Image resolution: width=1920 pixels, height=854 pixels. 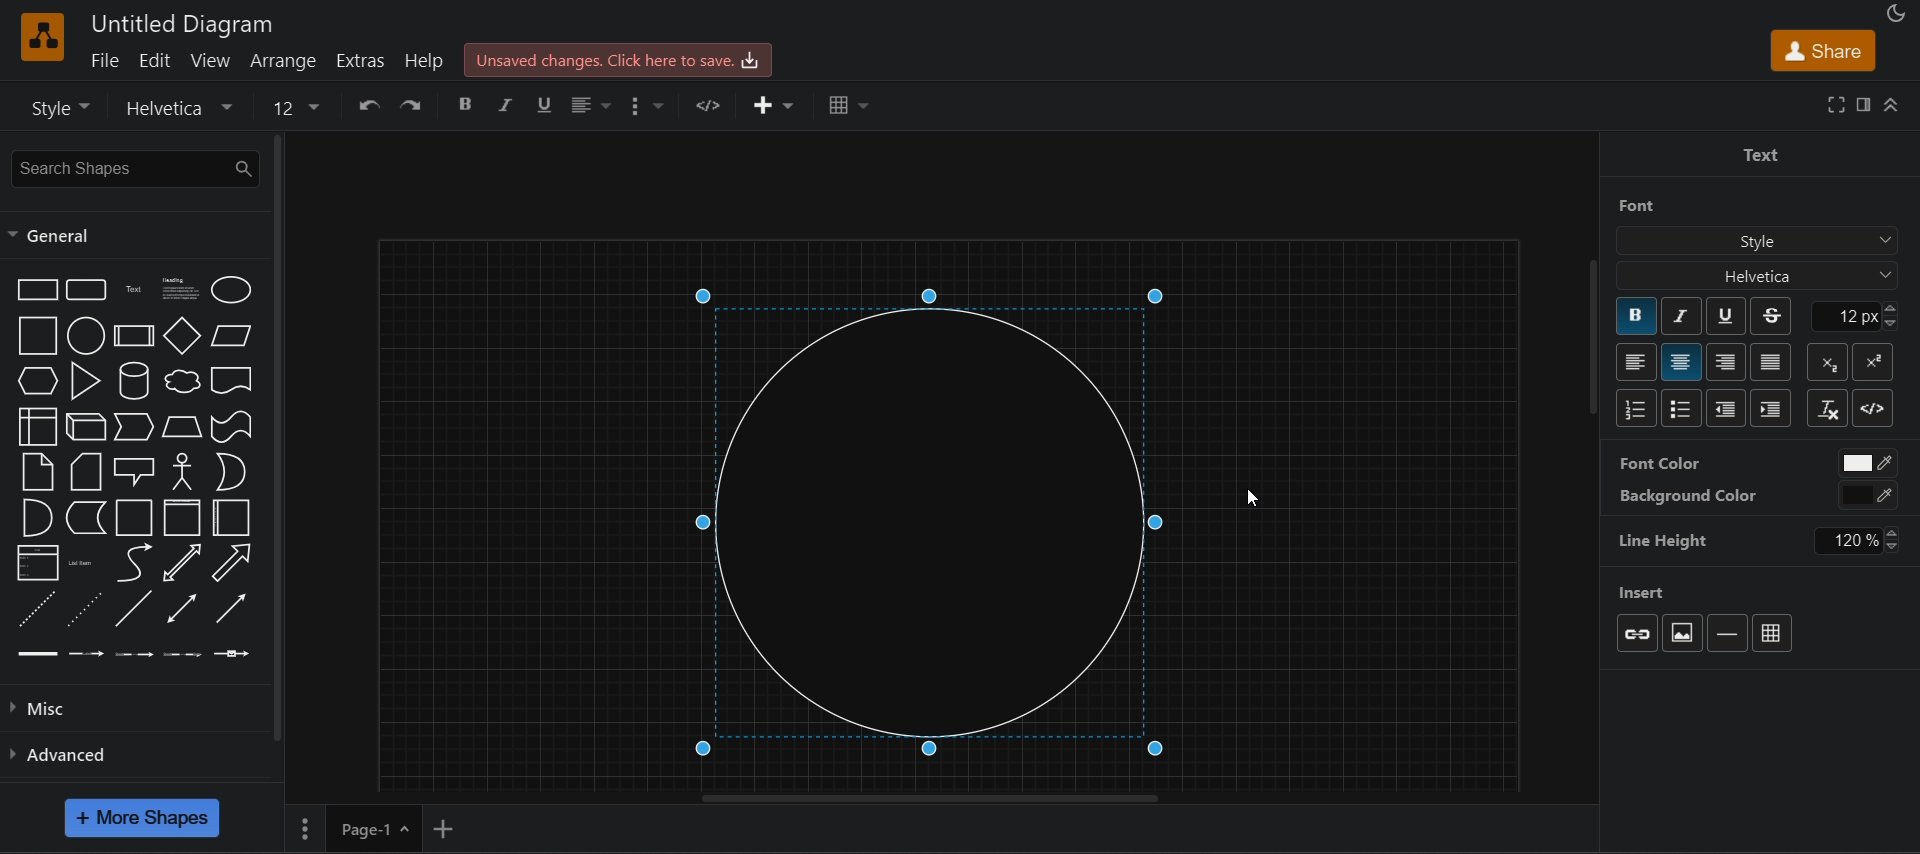 I want to click on decrease indent, so click(x=1728, y=408).